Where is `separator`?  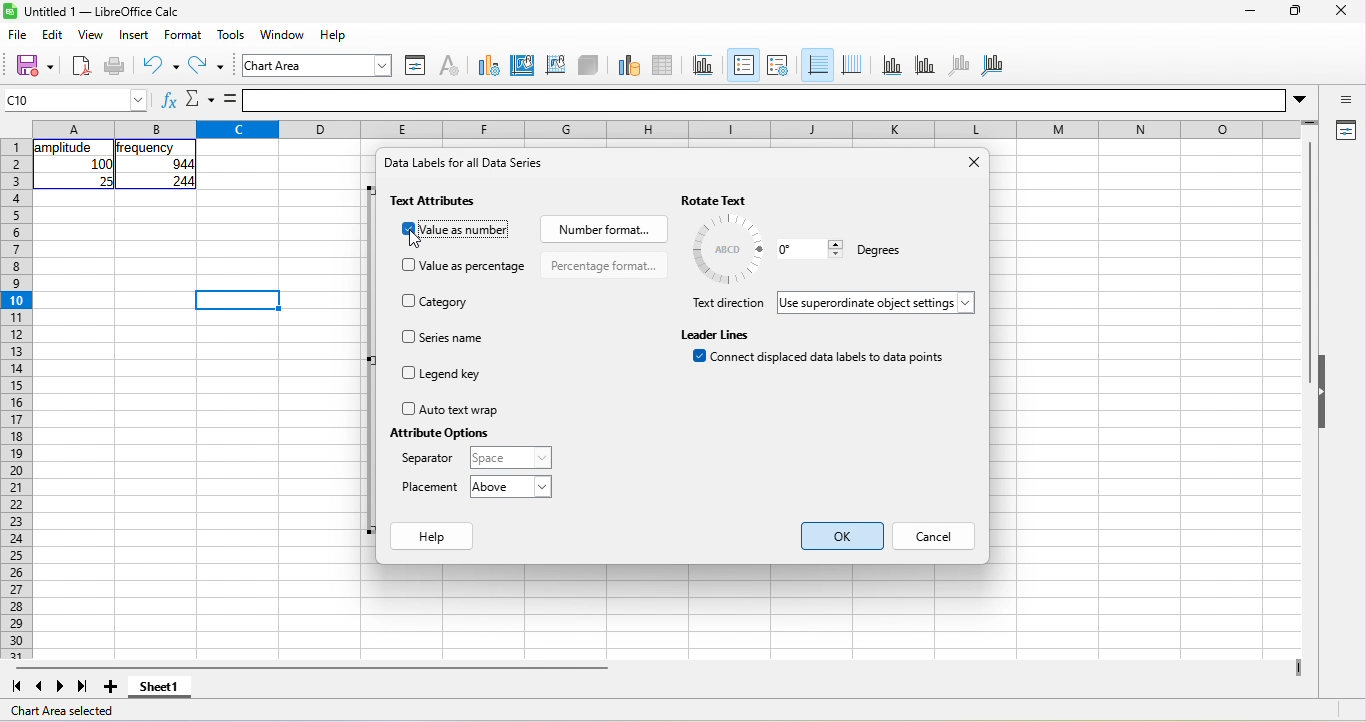 separator is located at coordinates (428, 461).